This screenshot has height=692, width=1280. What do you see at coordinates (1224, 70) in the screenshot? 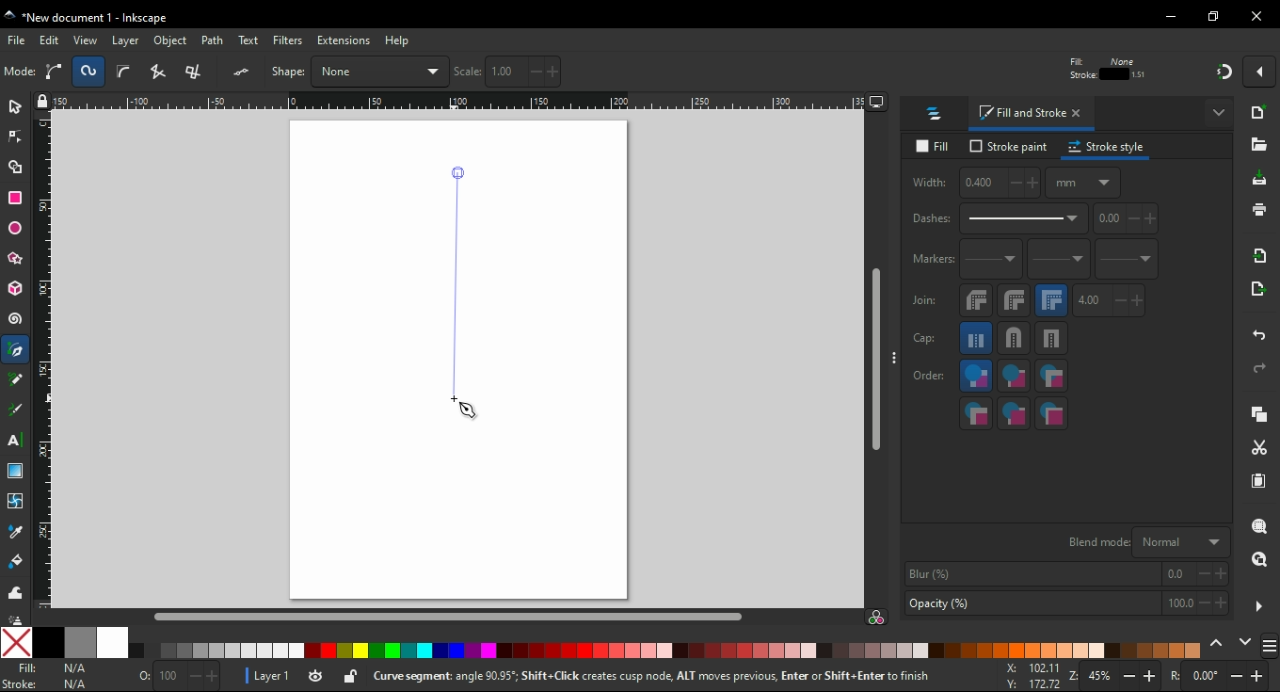
I see `snap on/off` at bounding box center [1224, 70].